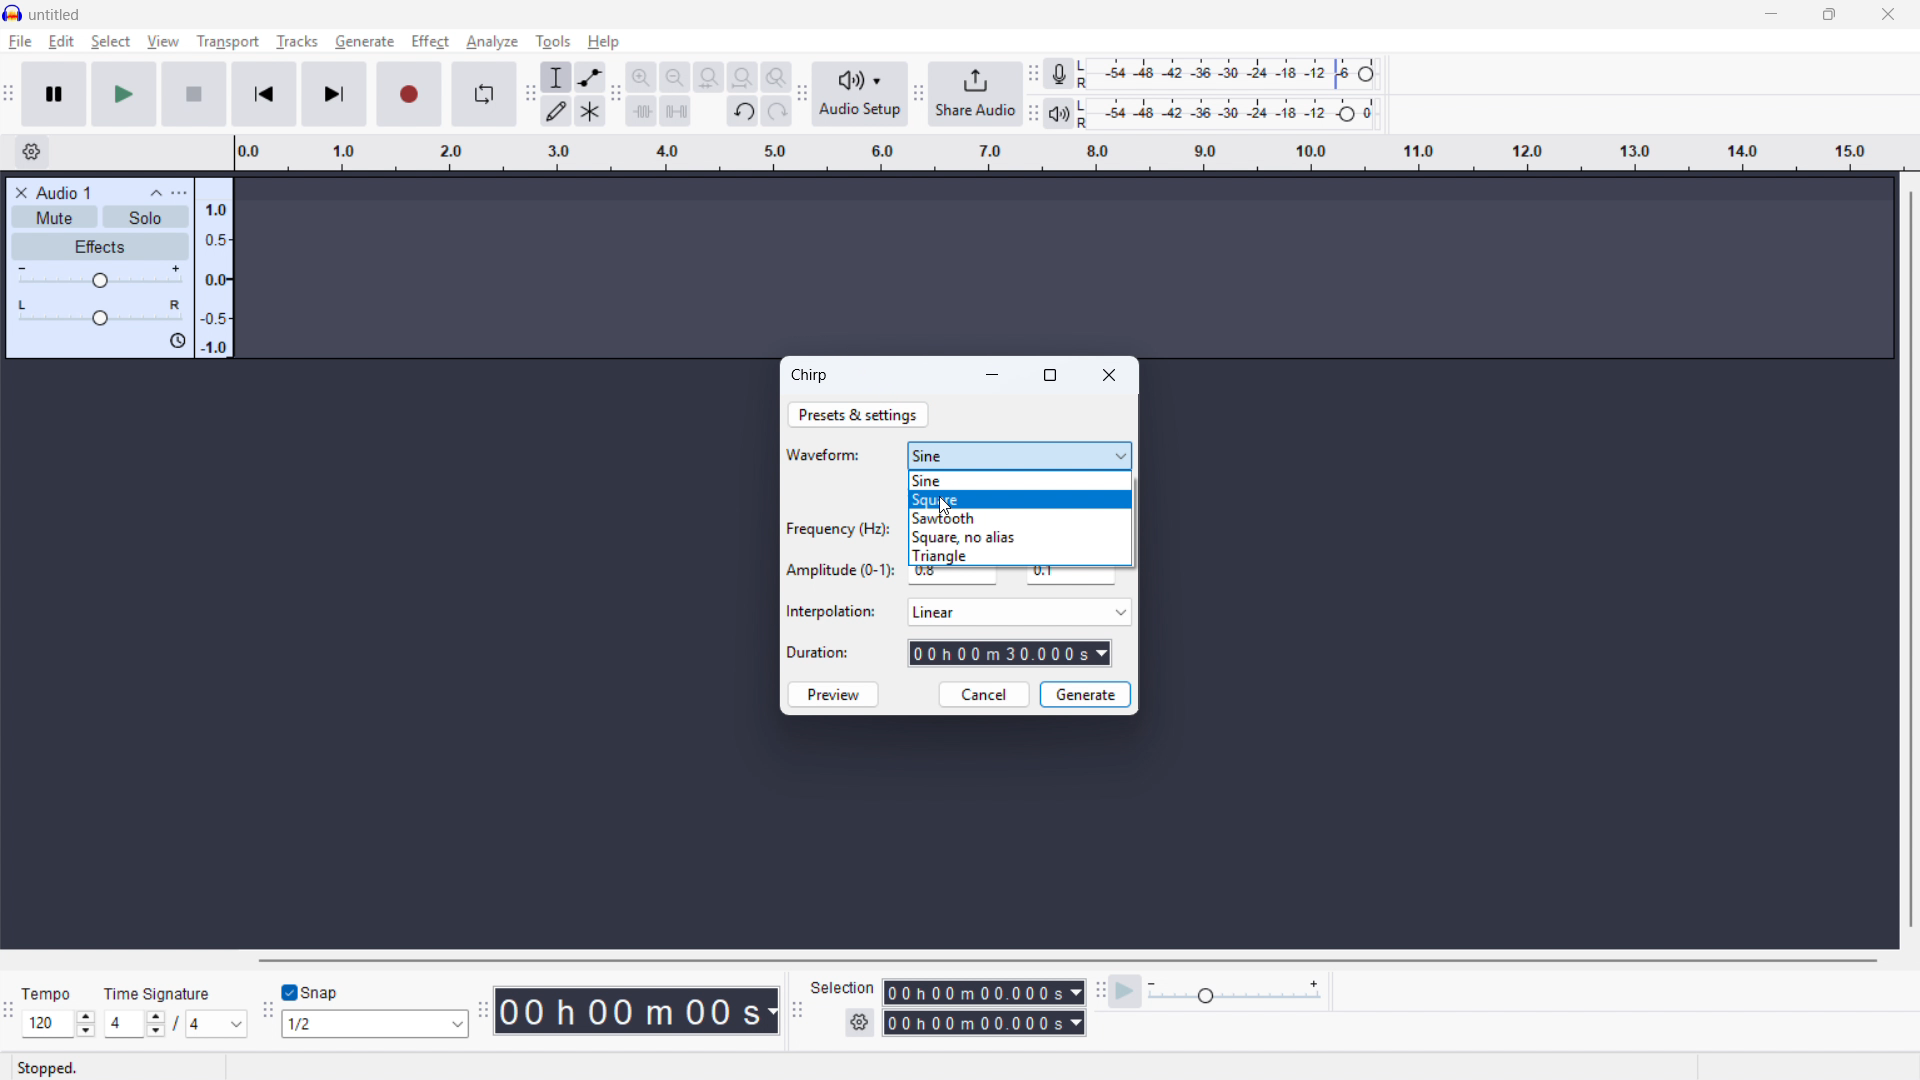 This screenshot has width=1920, height=1080. Describe the element at coordinates (529, 95) in the screenshot. I see `Tools toolbar ` at that location.